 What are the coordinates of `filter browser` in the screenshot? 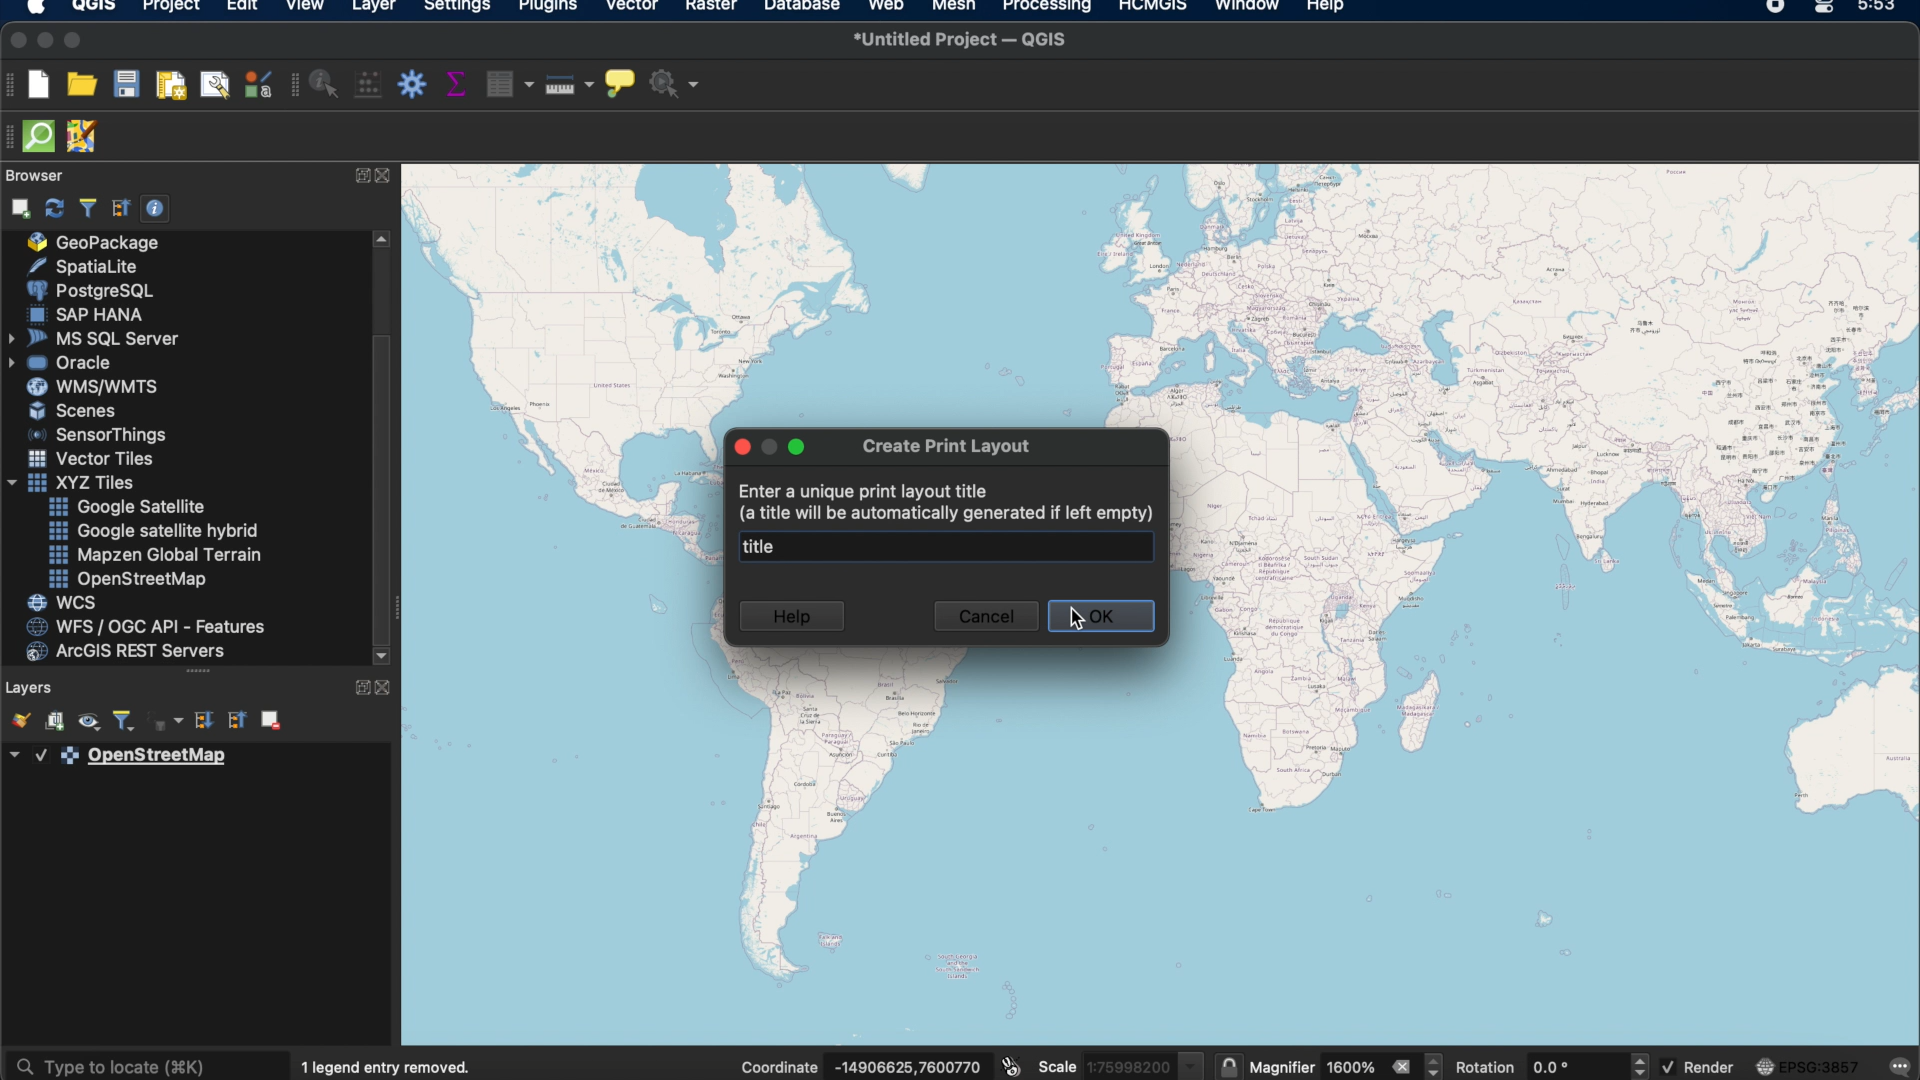 It's located at (89, 206).